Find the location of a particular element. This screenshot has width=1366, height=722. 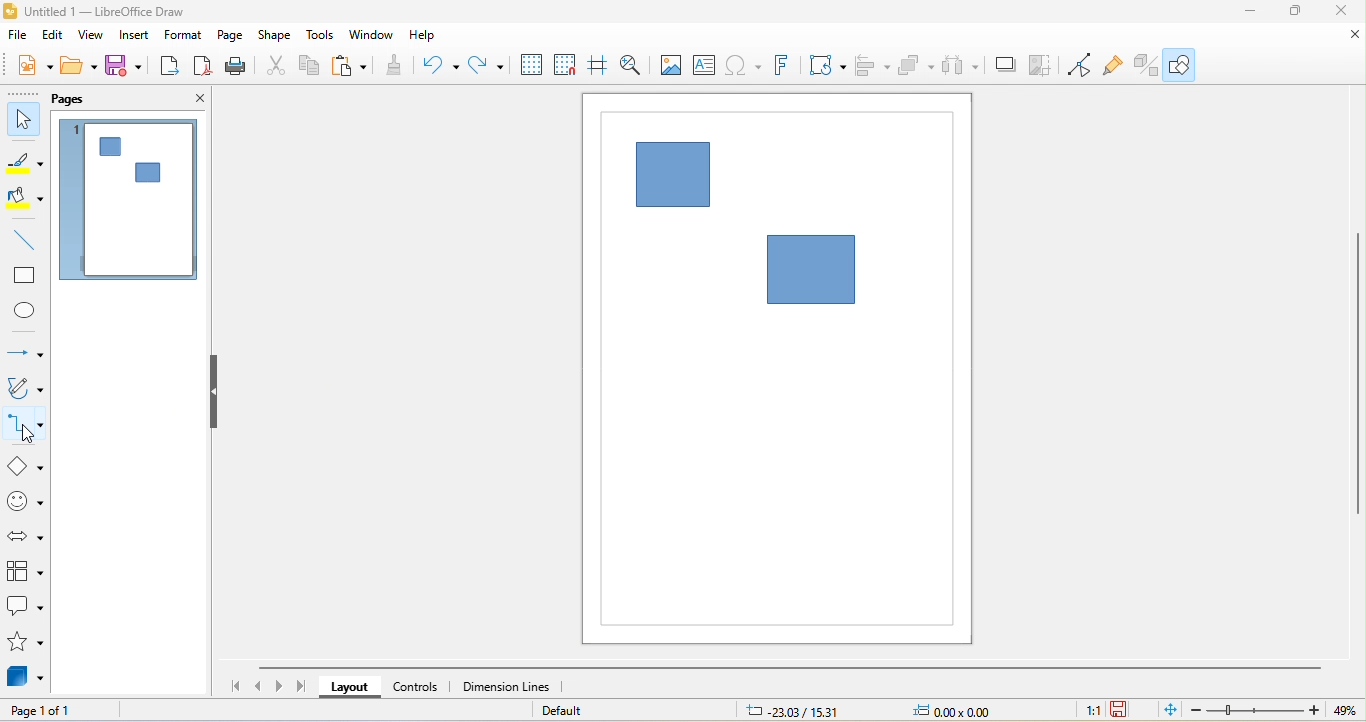

align object is located at coordinates (872, 65).